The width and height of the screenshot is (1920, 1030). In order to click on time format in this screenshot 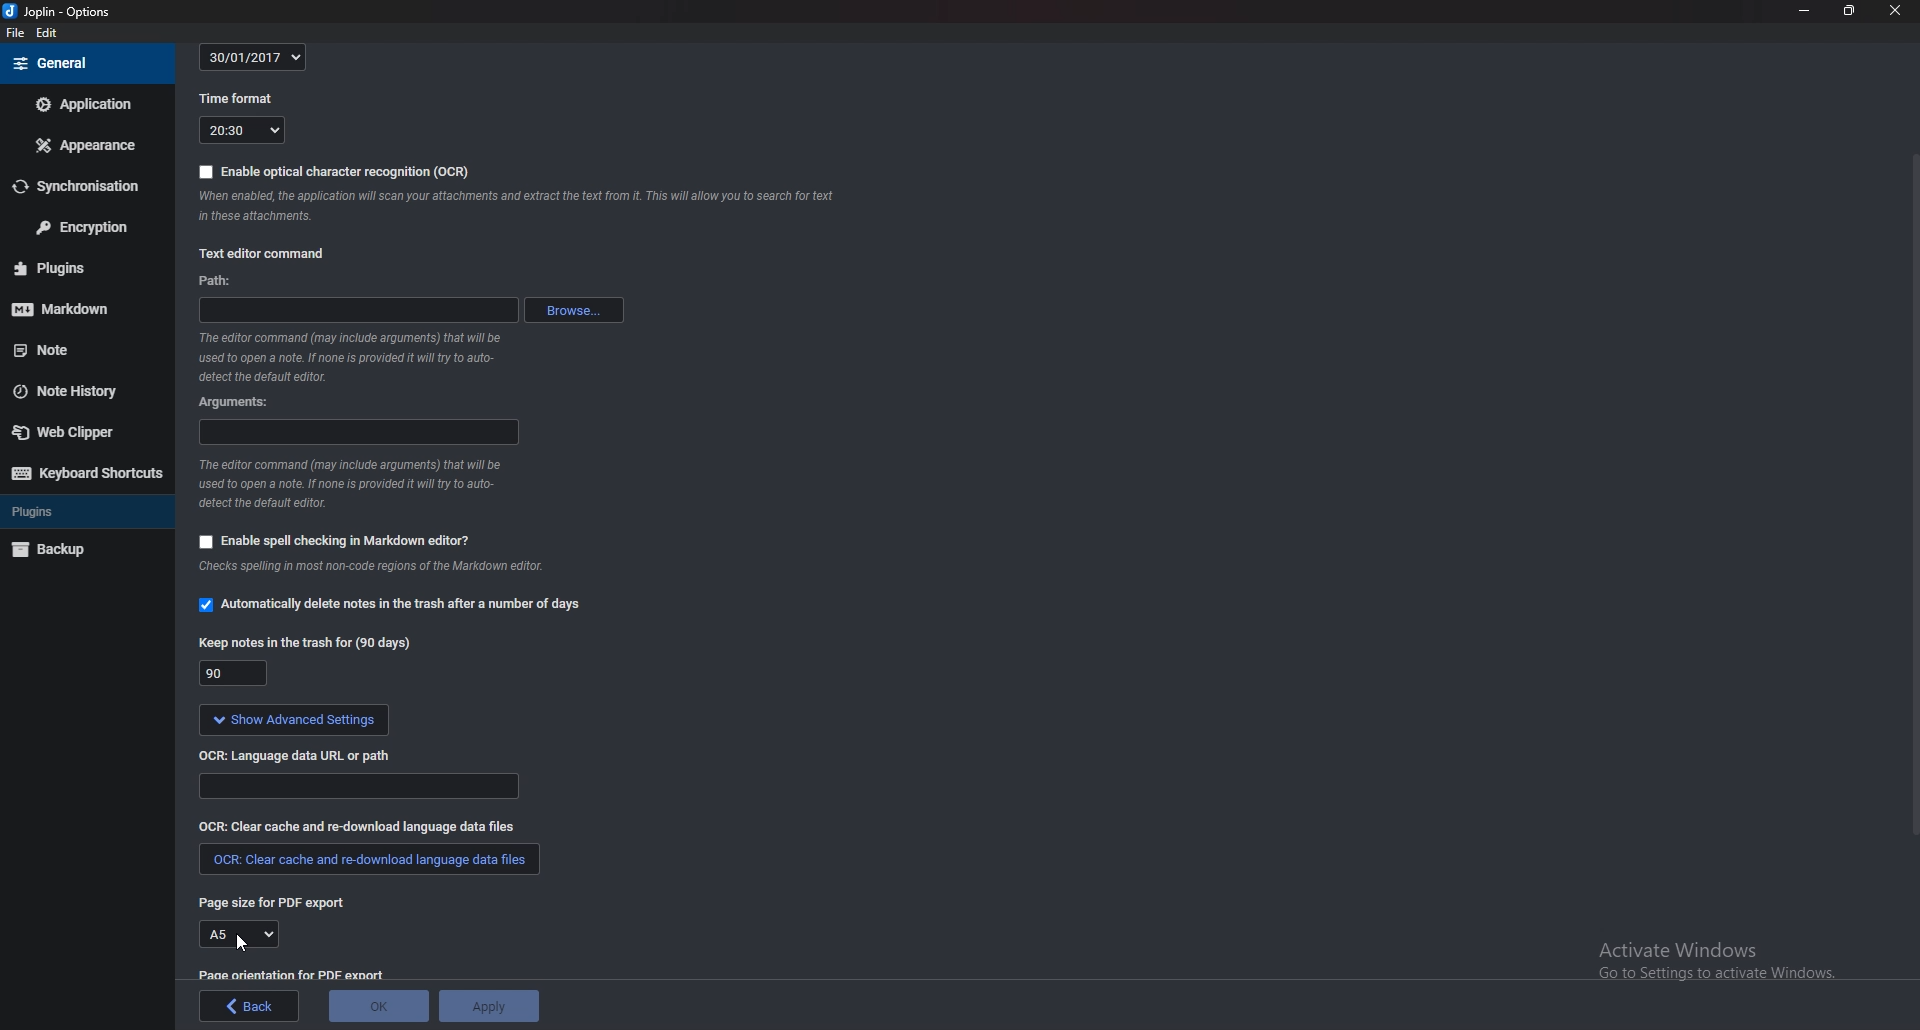, I will do `click(236, 101)`.